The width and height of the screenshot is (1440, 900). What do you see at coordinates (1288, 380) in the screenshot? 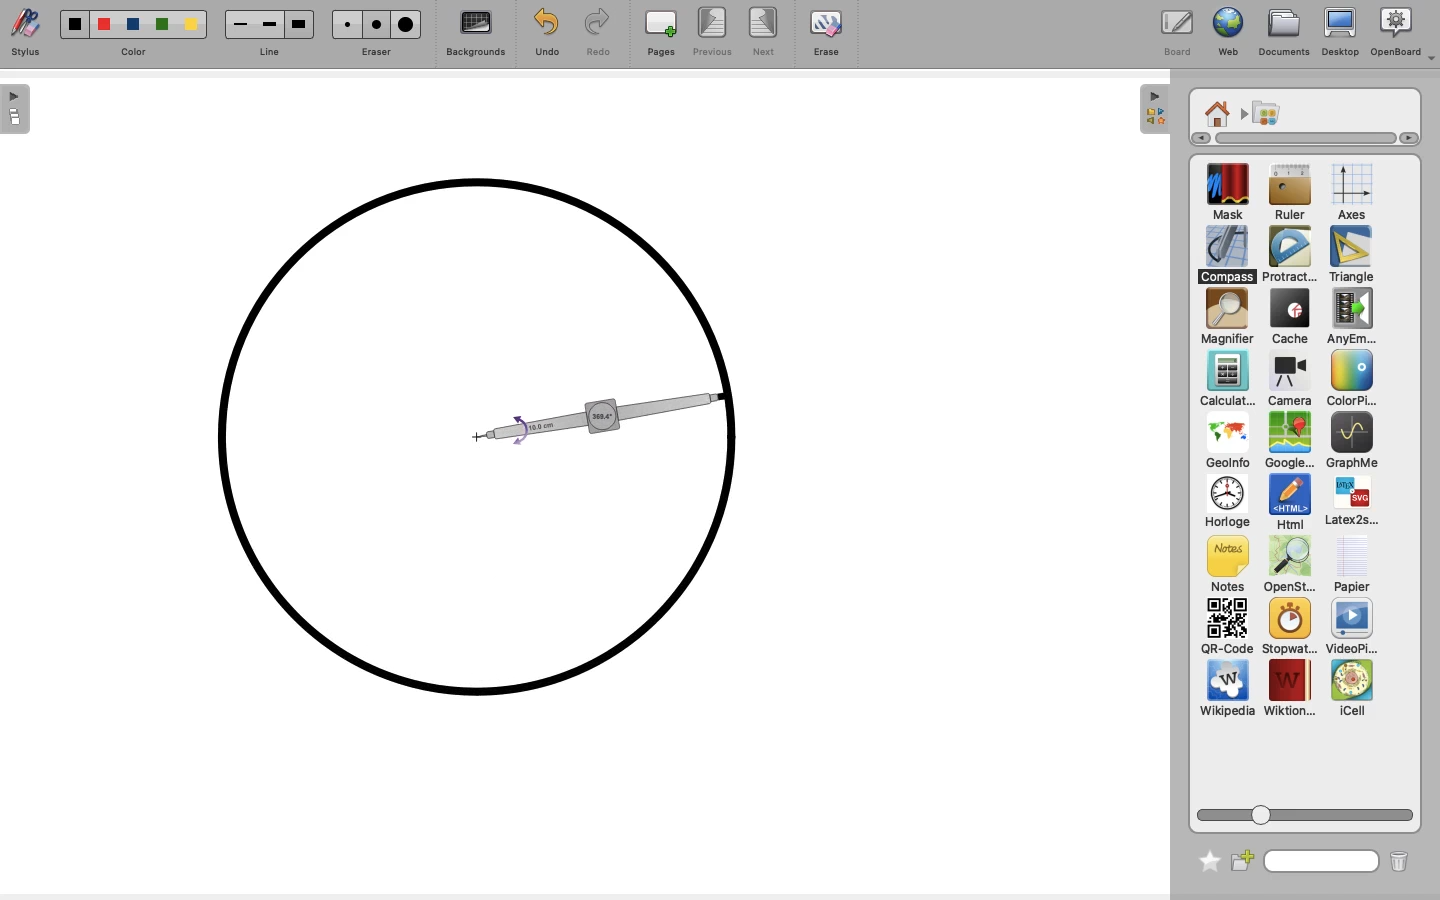
I see `Camera` at bounding box center [1288, 380].